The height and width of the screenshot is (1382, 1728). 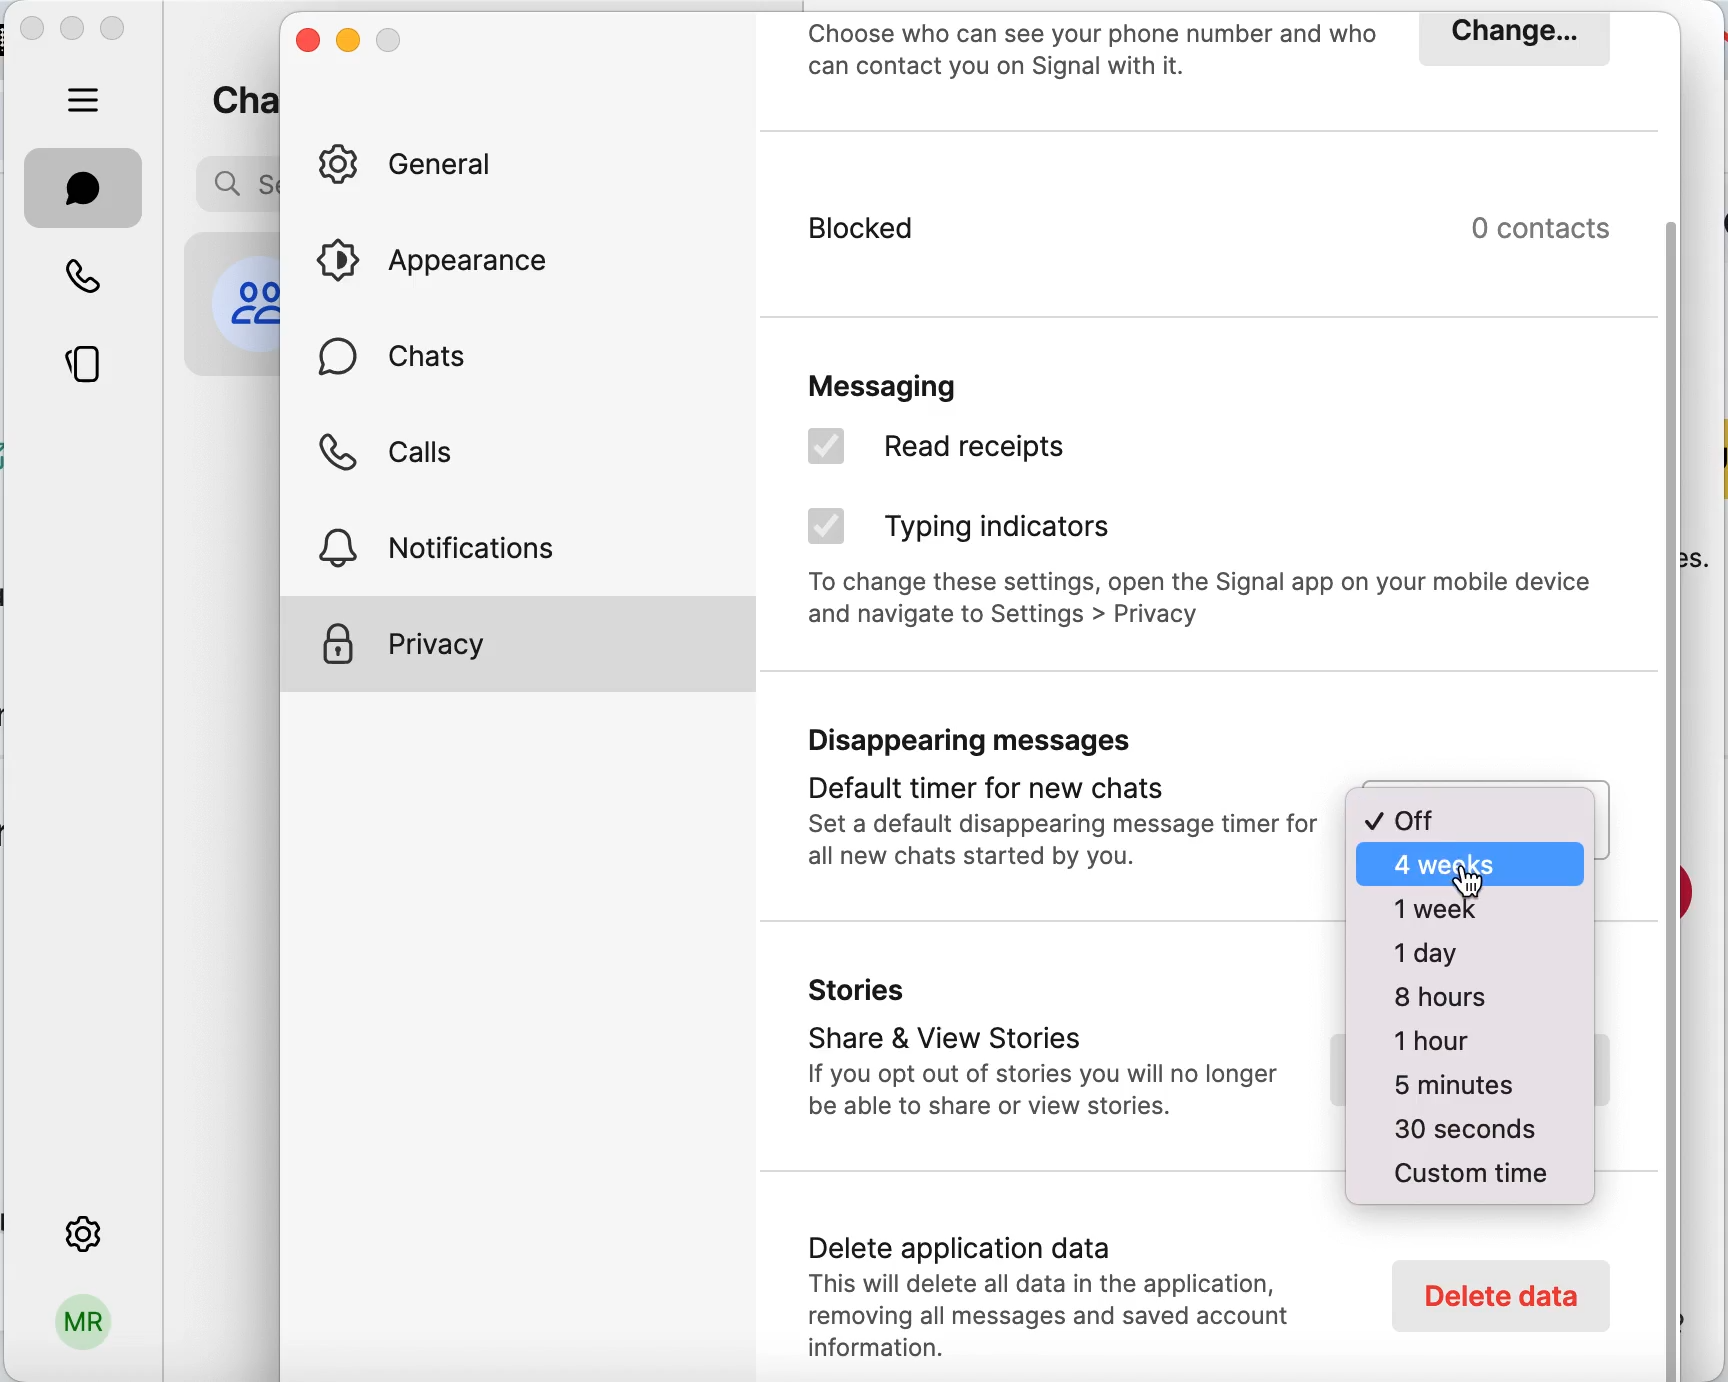 I want to click on delete application data, so click(x=1062, y=1289).